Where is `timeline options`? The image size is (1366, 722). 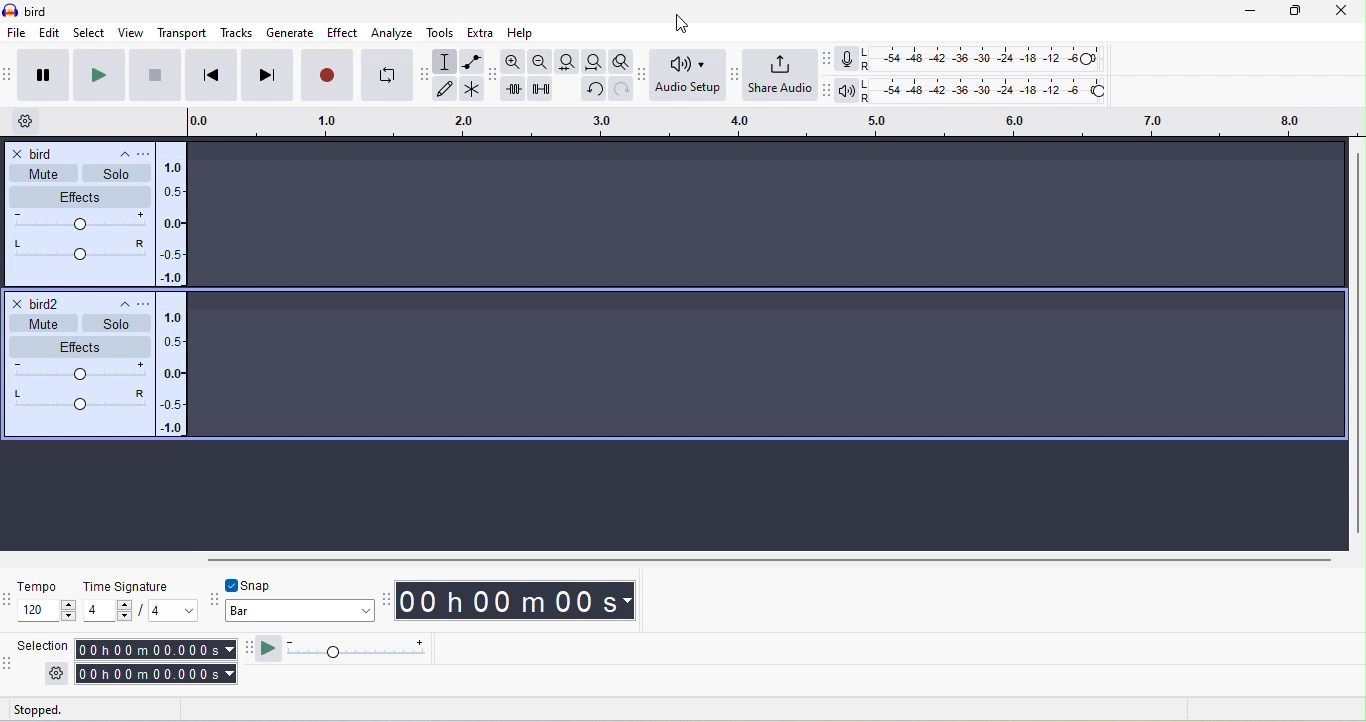
timeline options is located at coordinates (28, 123).